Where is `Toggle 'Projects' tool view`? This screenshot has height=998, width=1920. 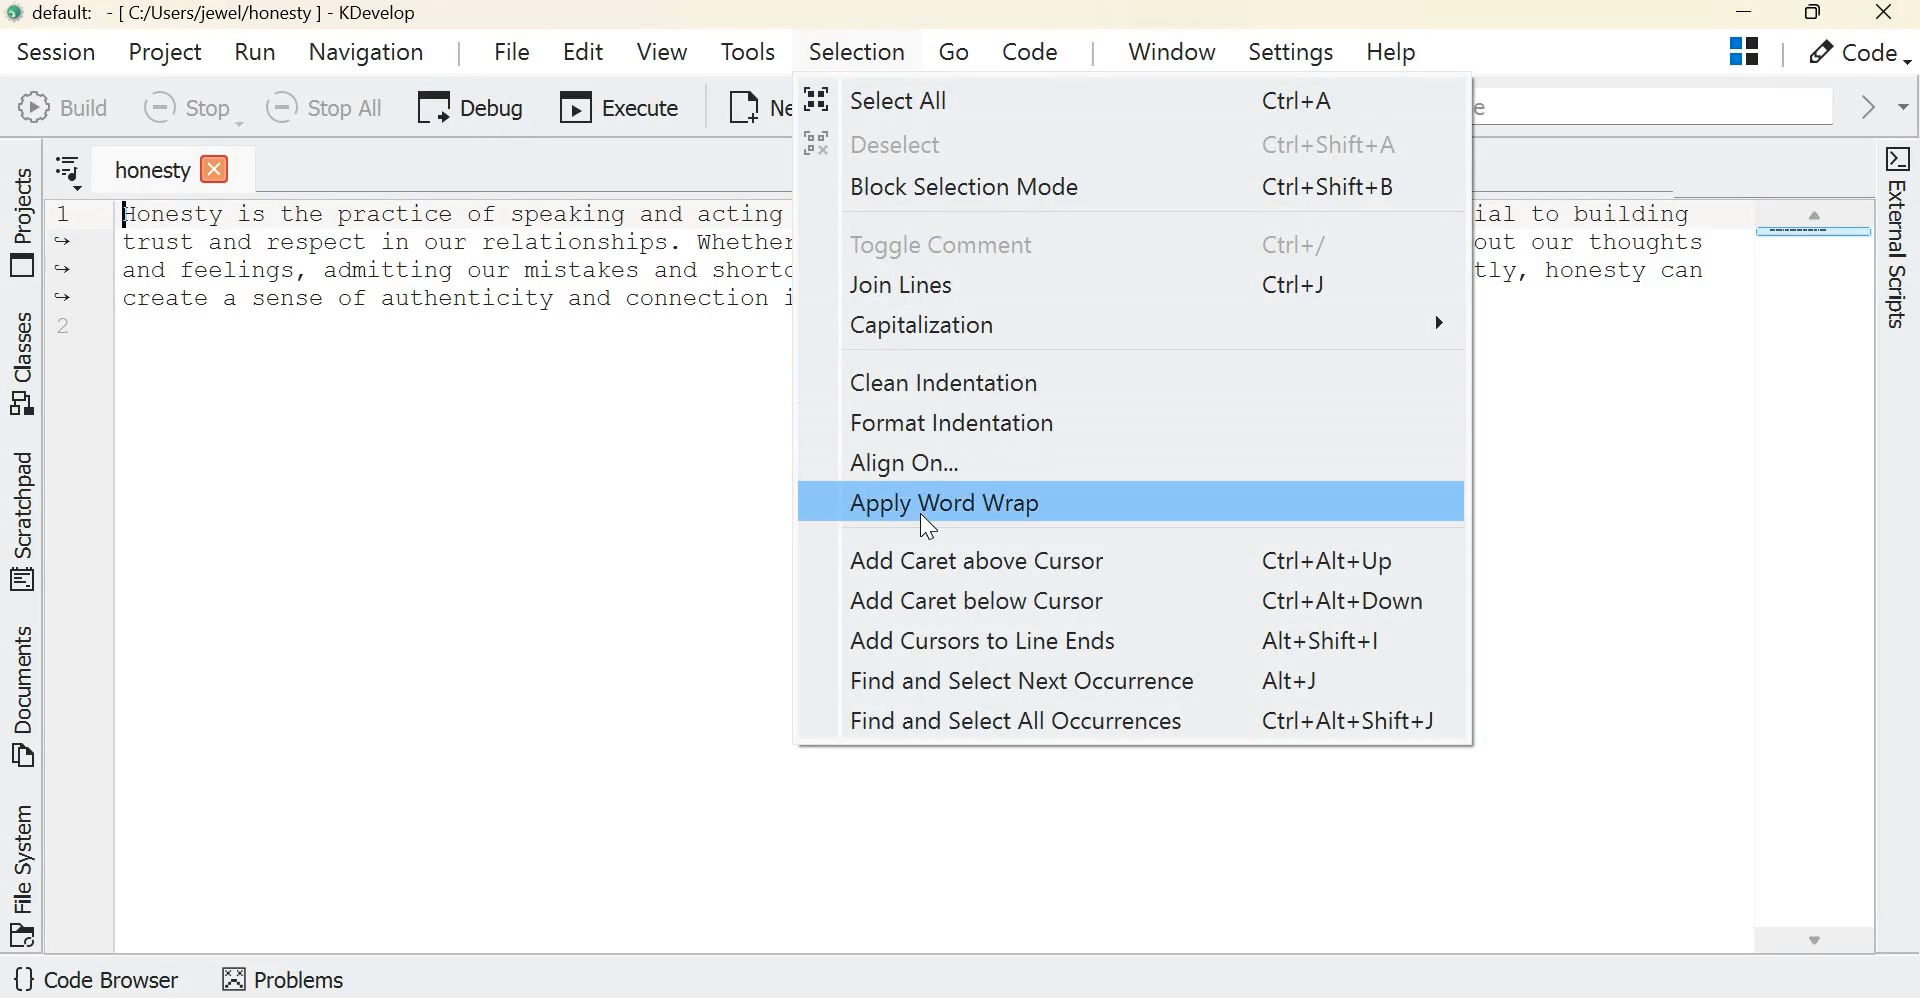 Toggle 'Projects' tool view is located at coordinates (27, 217).